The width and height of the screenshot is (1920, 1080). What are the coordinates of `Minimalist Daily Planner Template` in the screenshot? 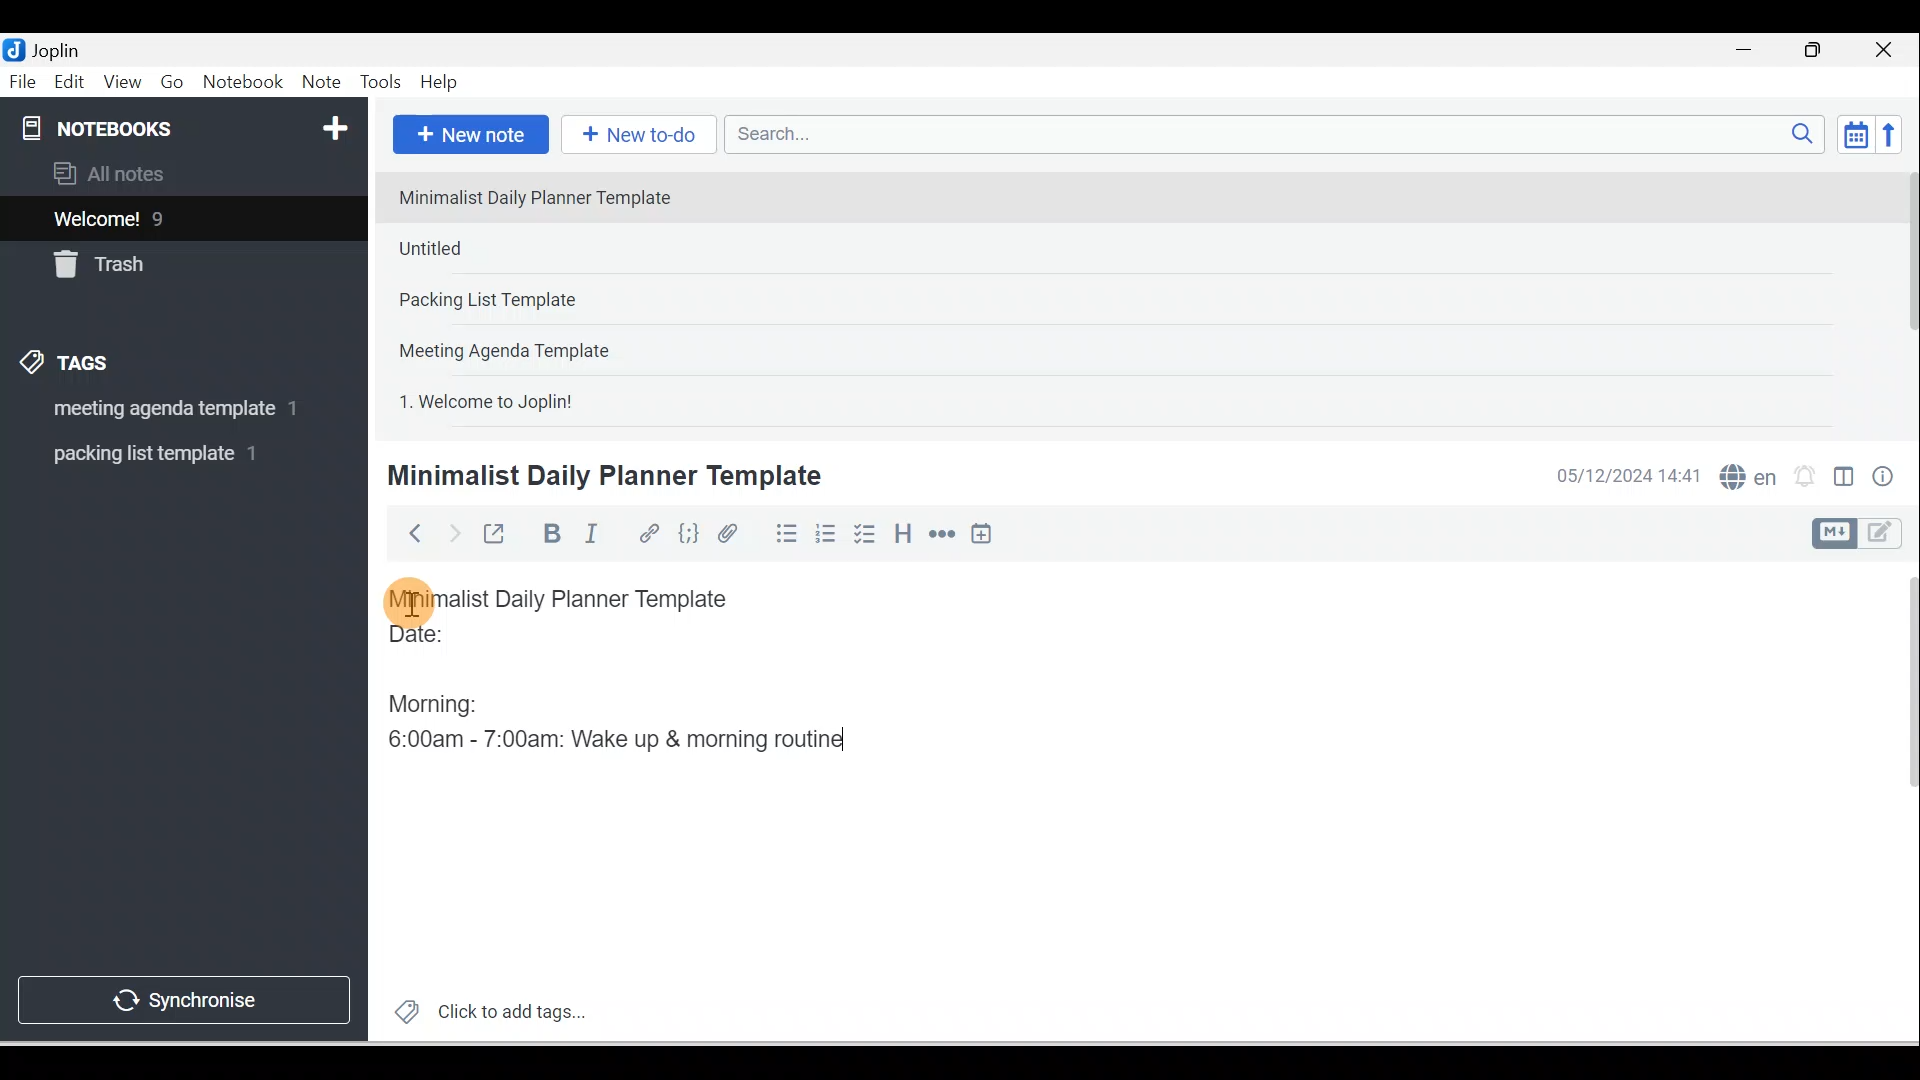 It's located at (578, 599).